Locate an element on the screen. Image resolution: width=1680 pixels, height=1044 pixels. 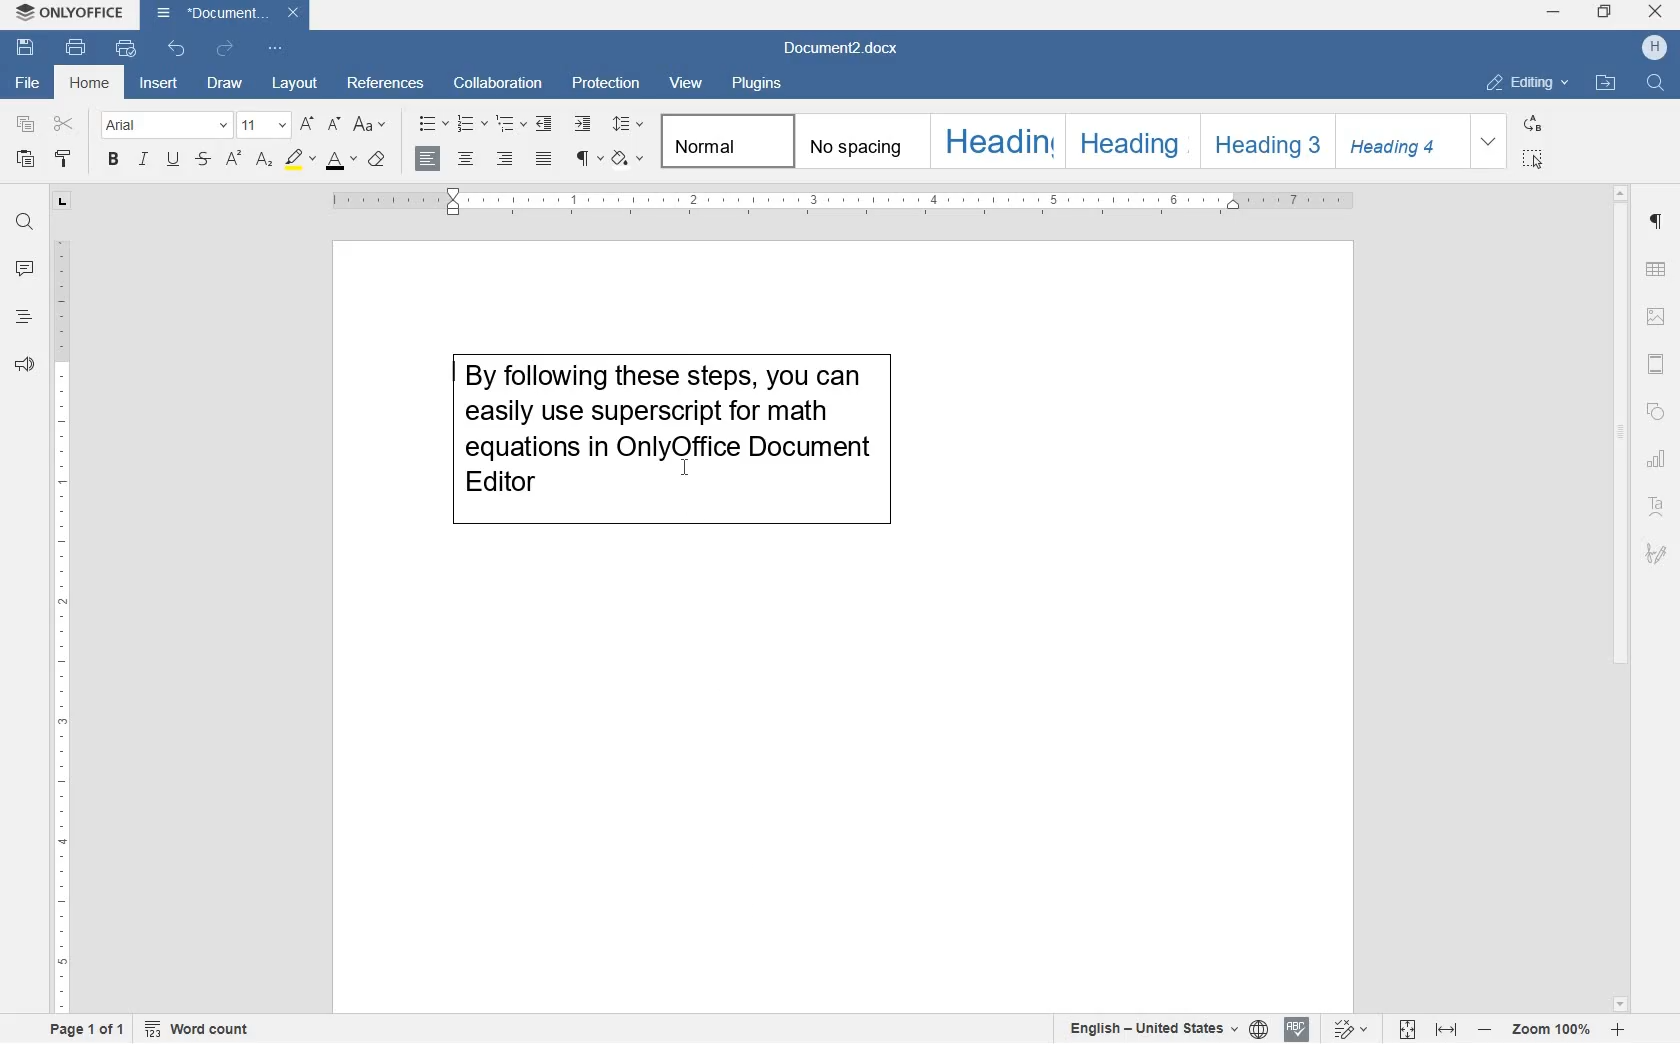
zoom in or zoom out is located at coordinates (1549, 1028).